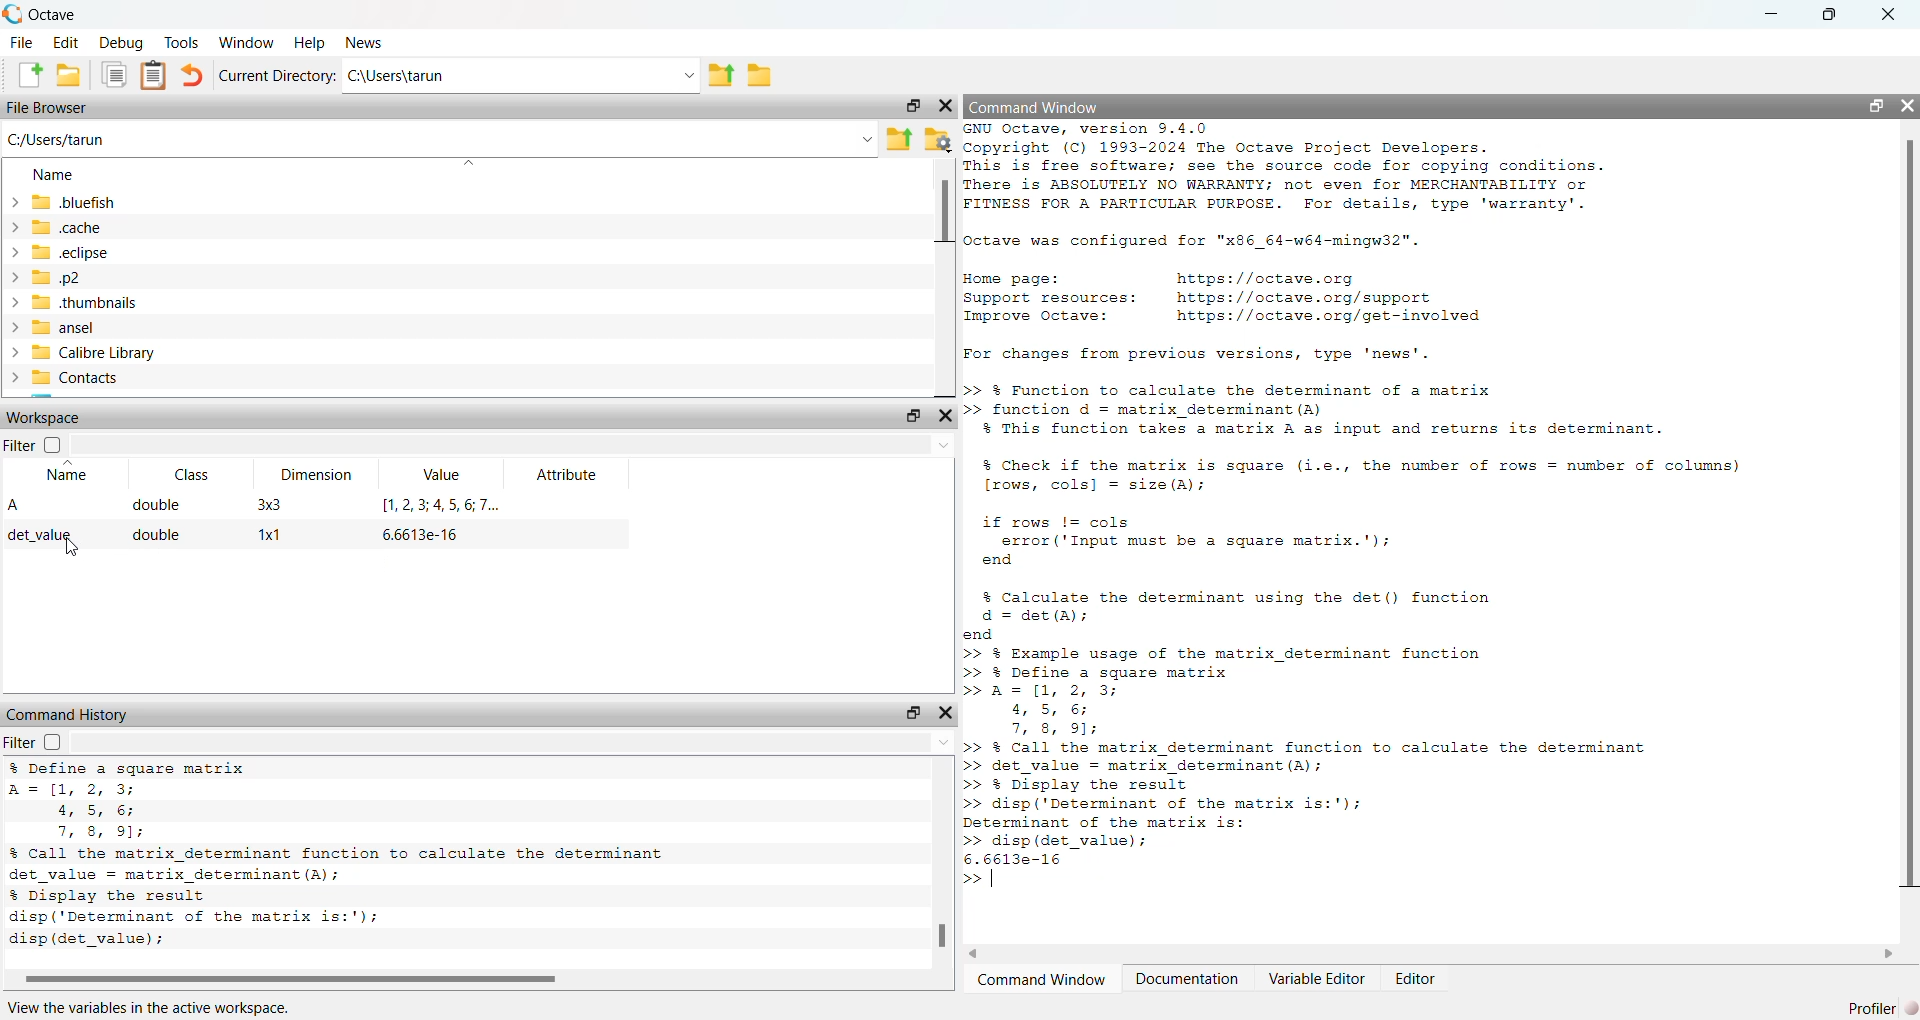  Describe the element at coordinates (566, 474) in the screenshot. I see `attribute` at that location.